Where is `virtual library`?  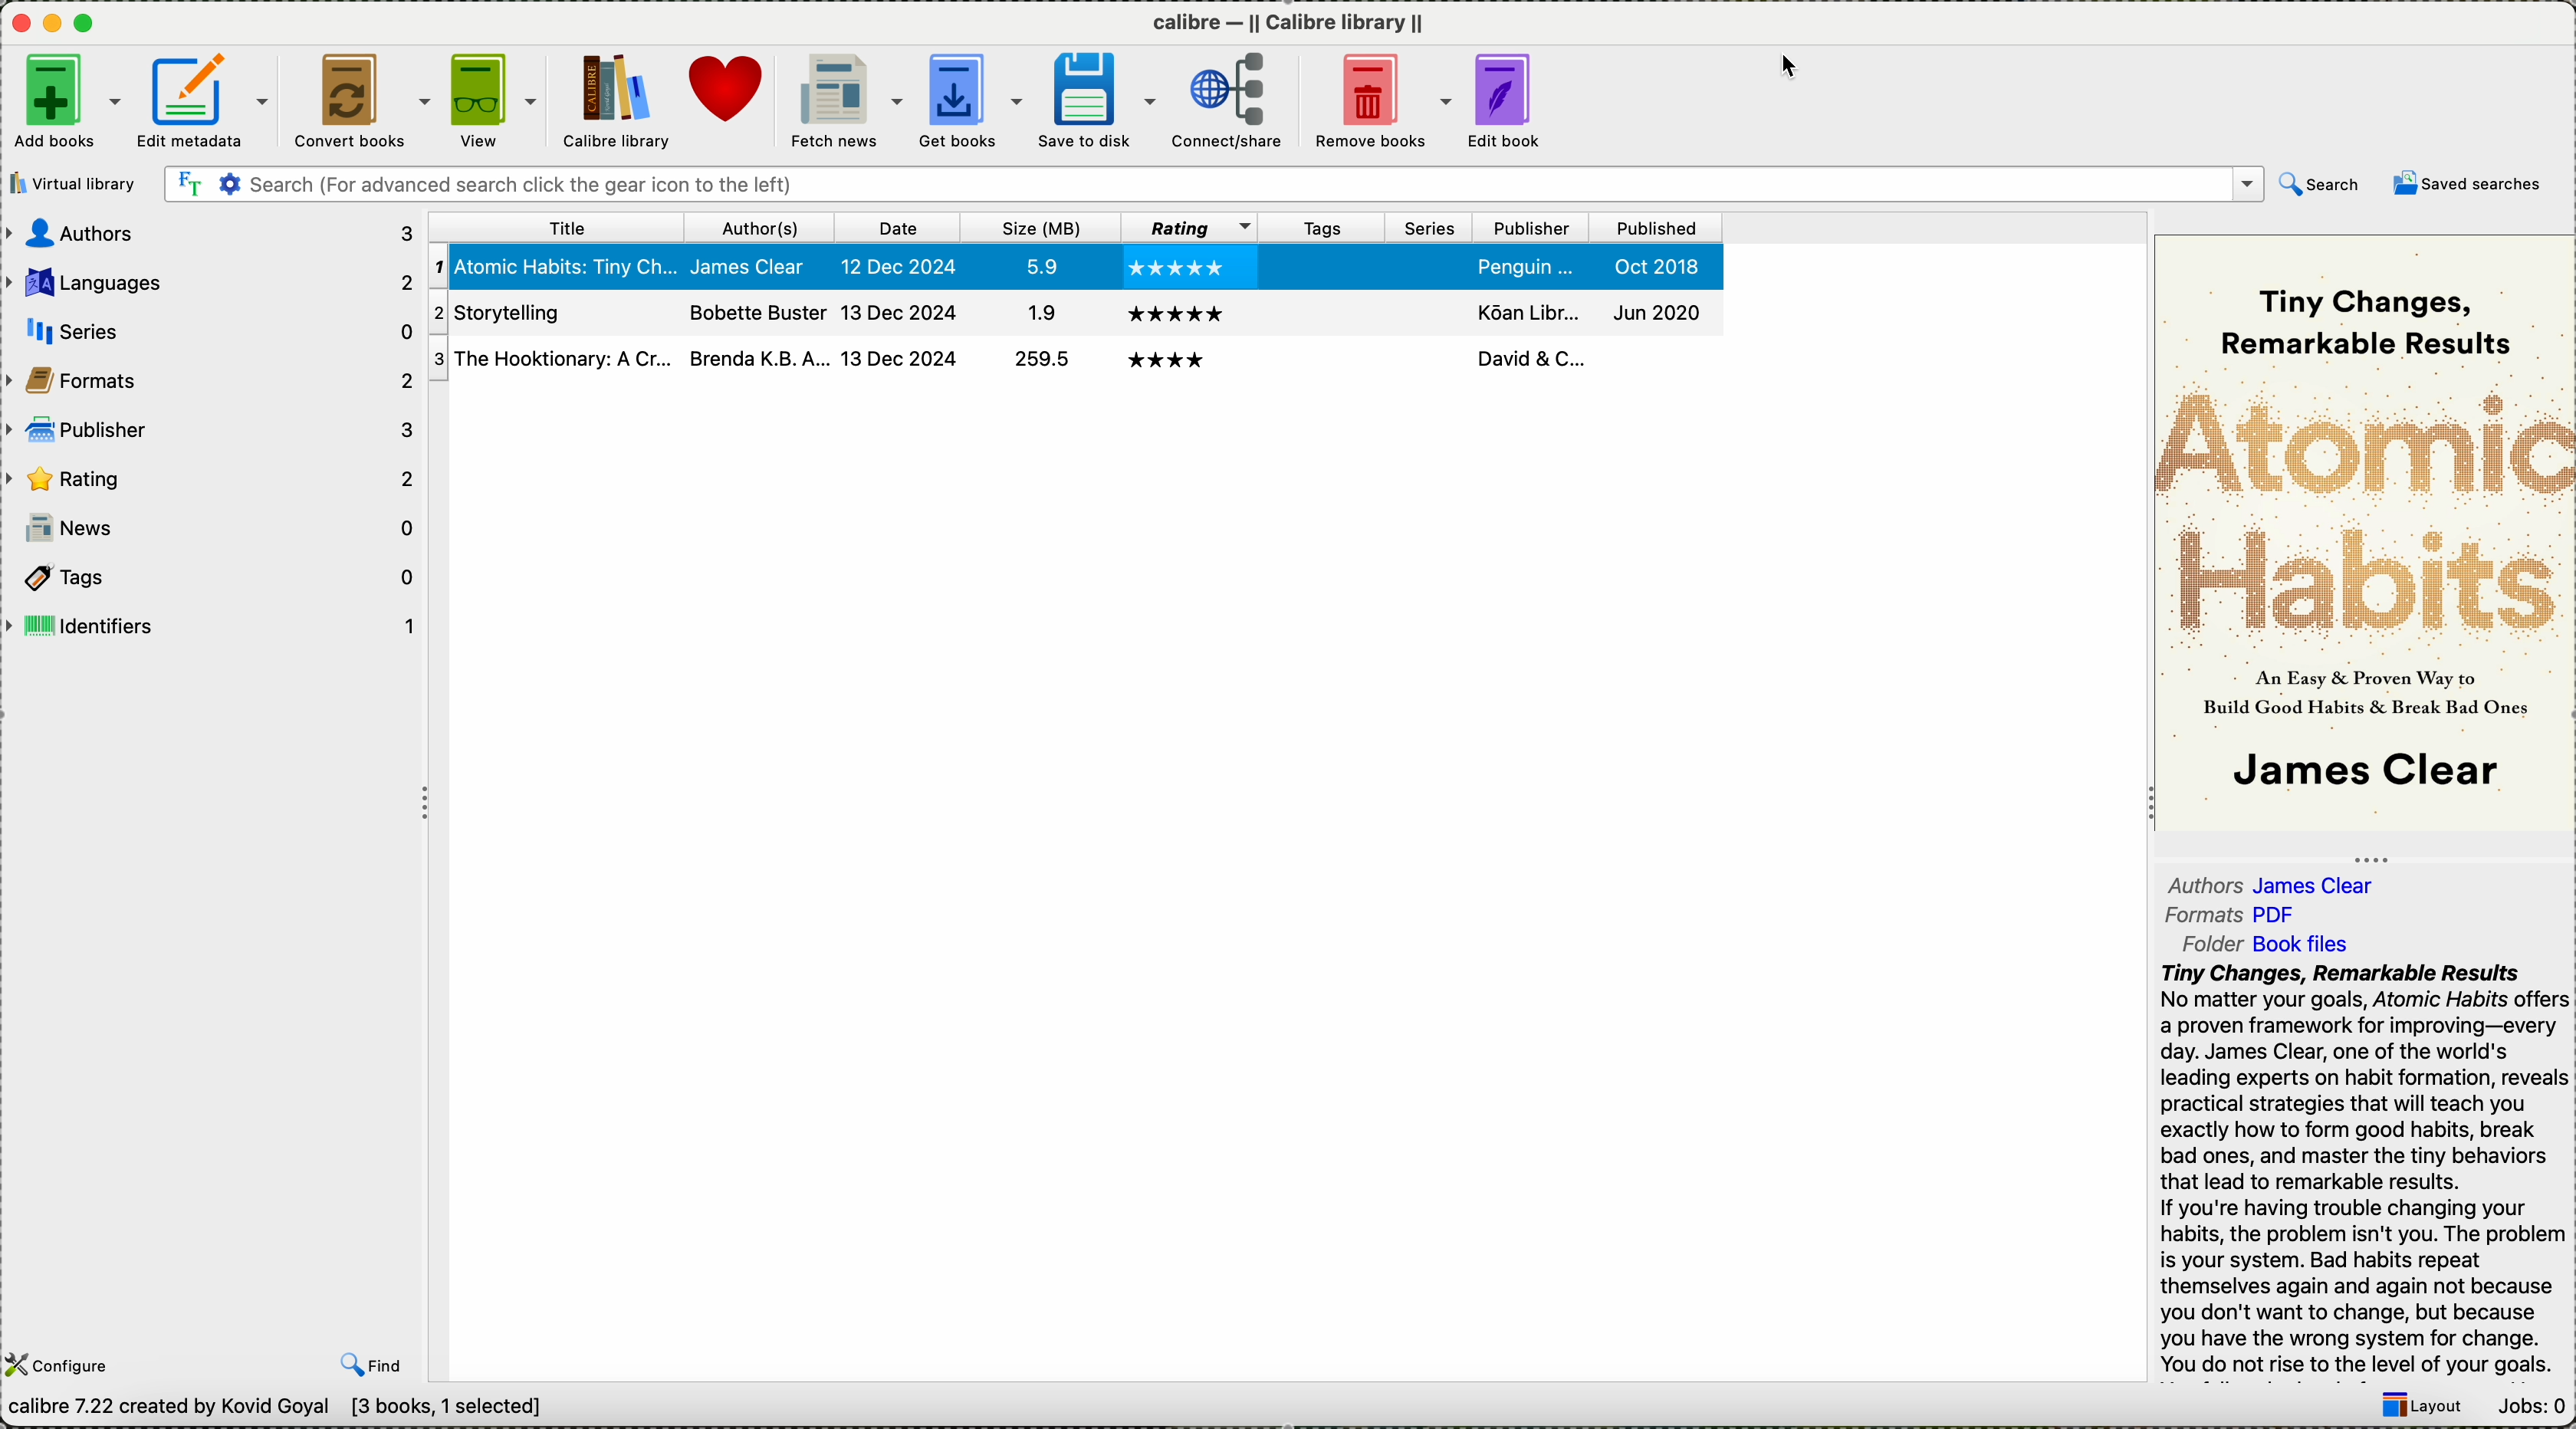 virtual library is located at coordinates (72, 183).